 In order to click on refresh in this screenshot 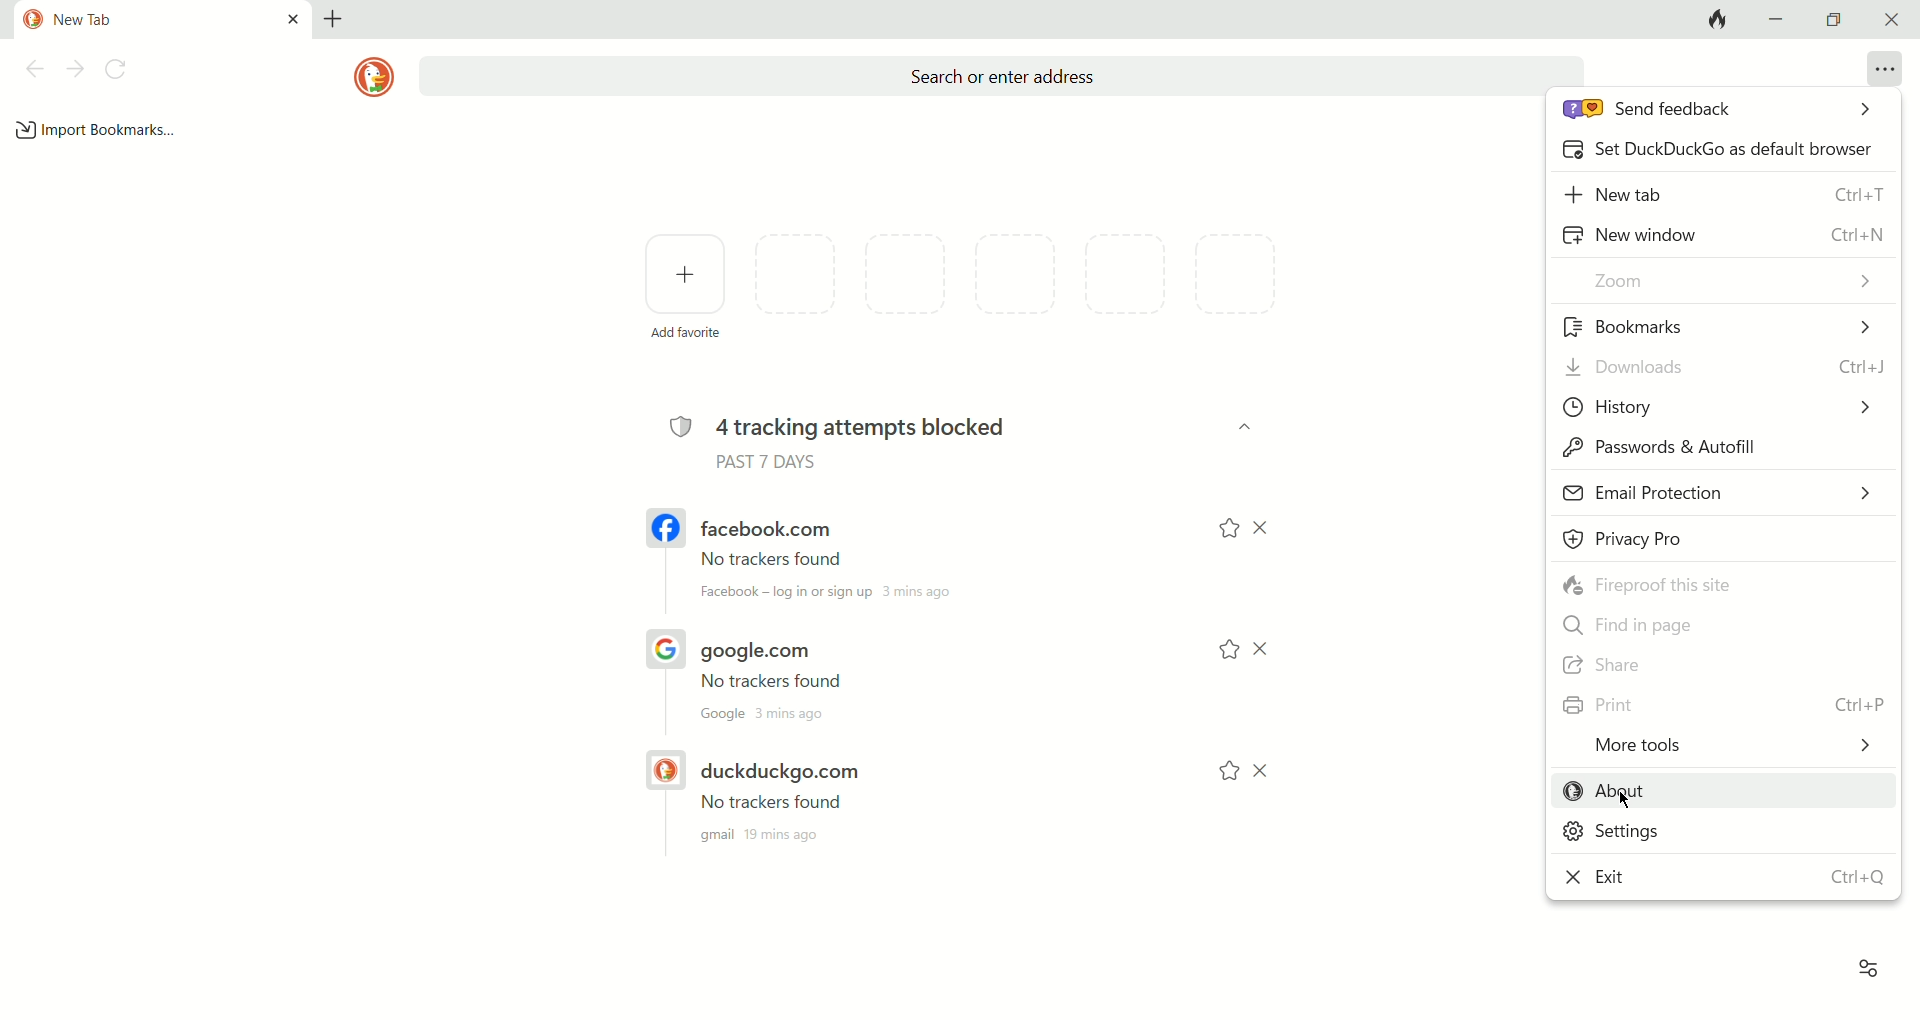, I will do `click(117, 69)`.